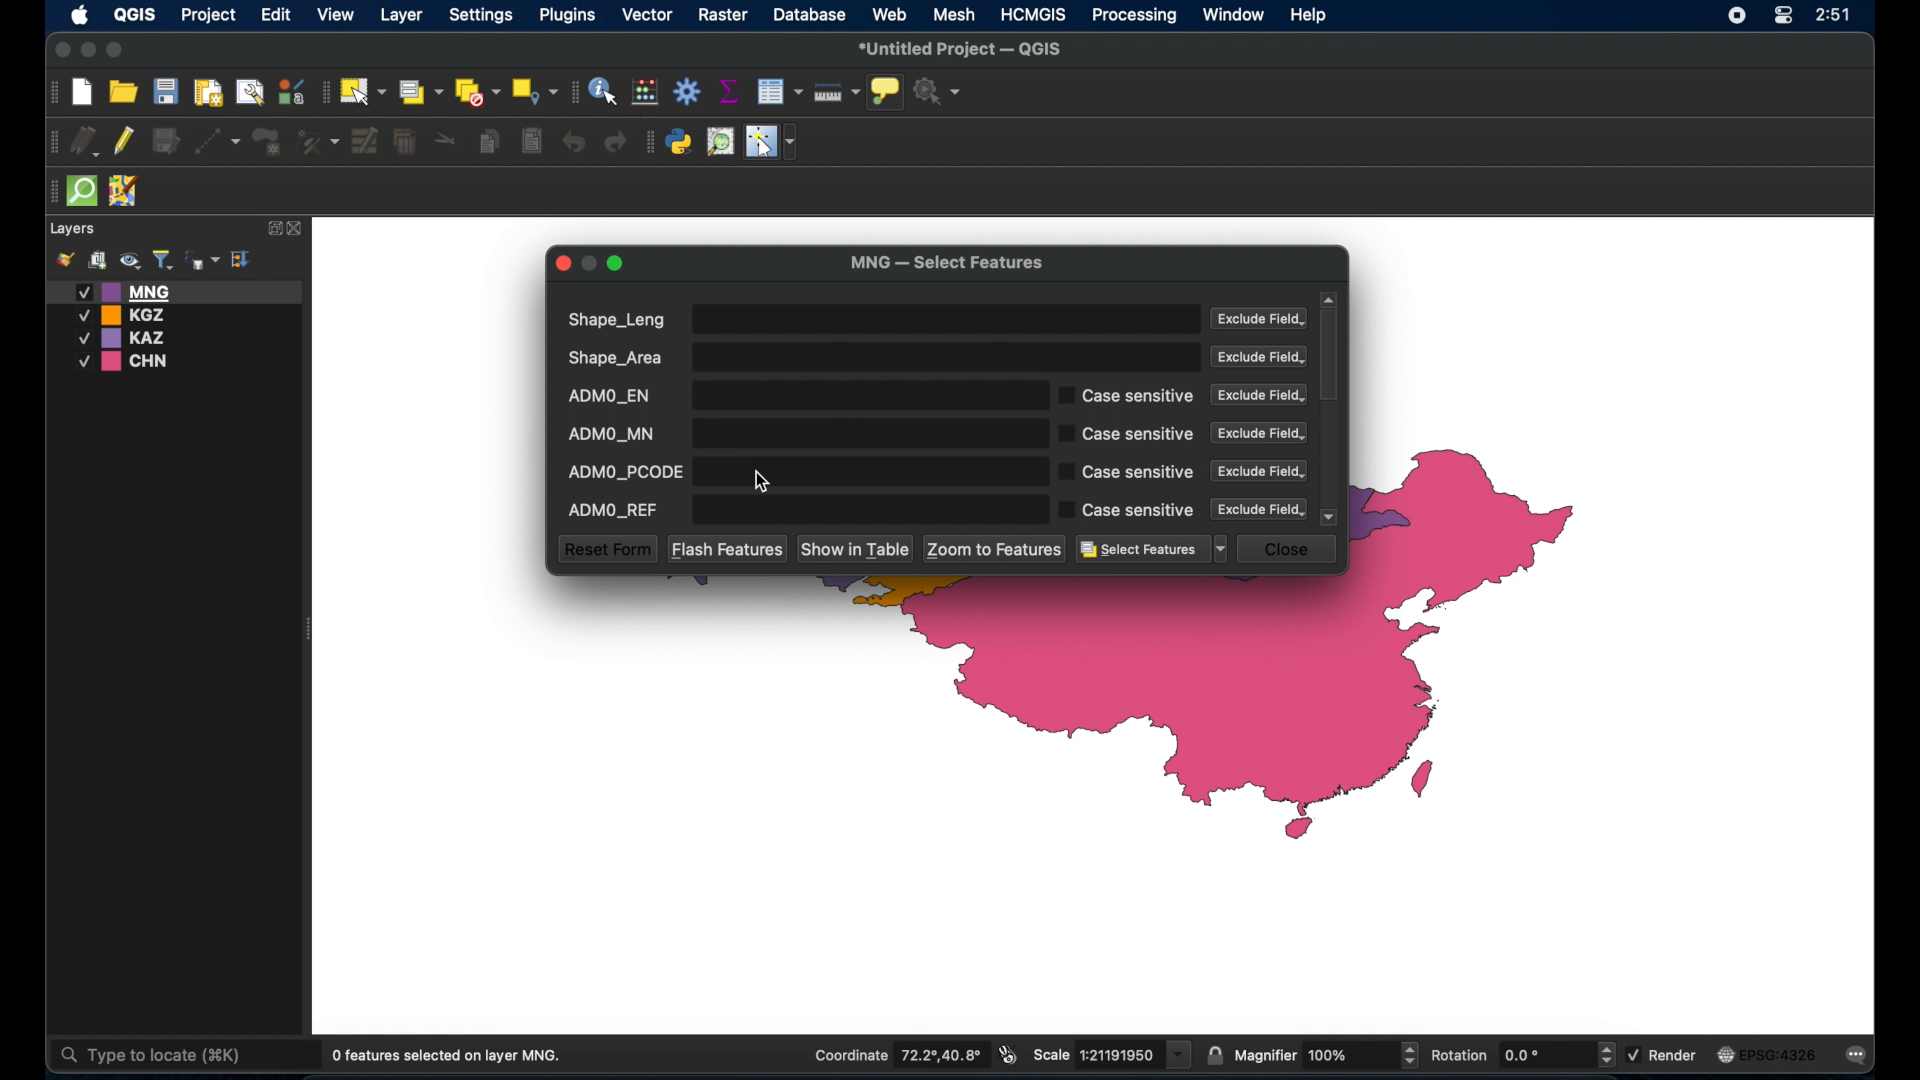 This screenshot has height=1080, width=1920. I want to click on select features, so click(362, 91).